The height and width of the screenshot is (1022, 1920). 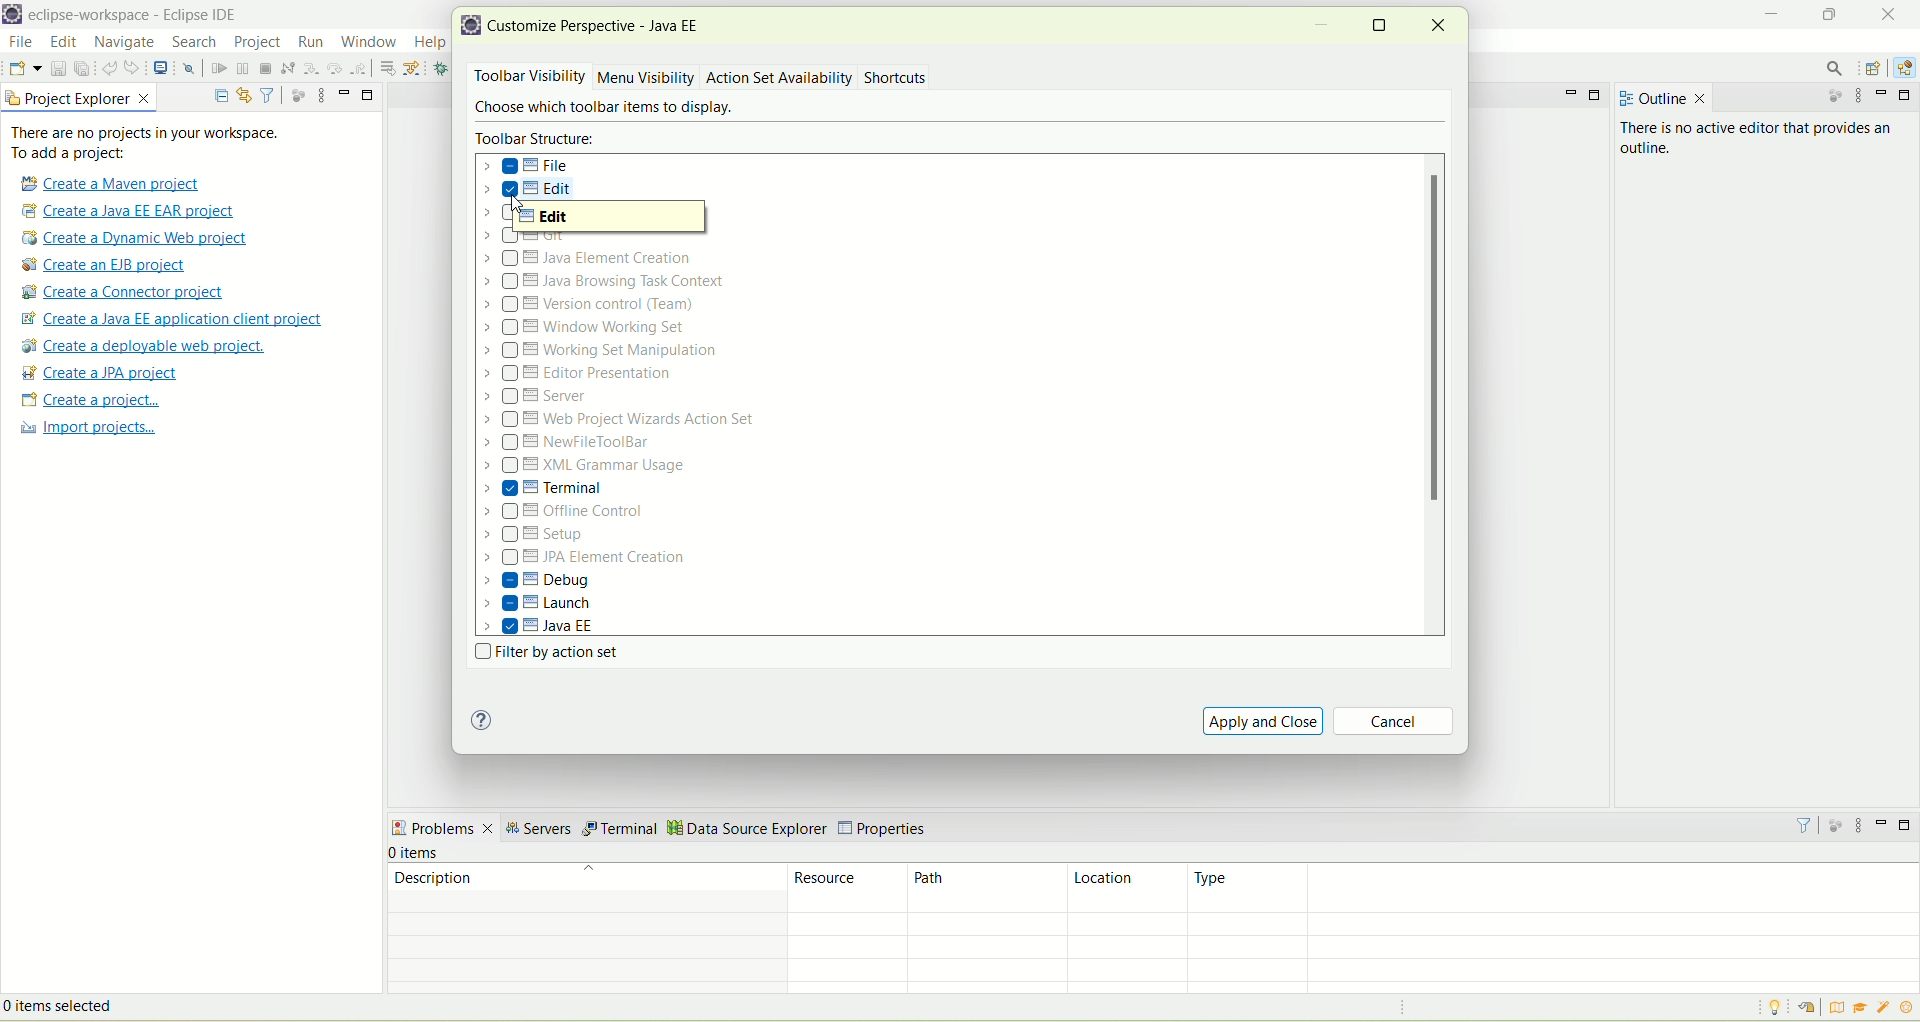 I want to click on open a terminal, so click(x=160, y=68).